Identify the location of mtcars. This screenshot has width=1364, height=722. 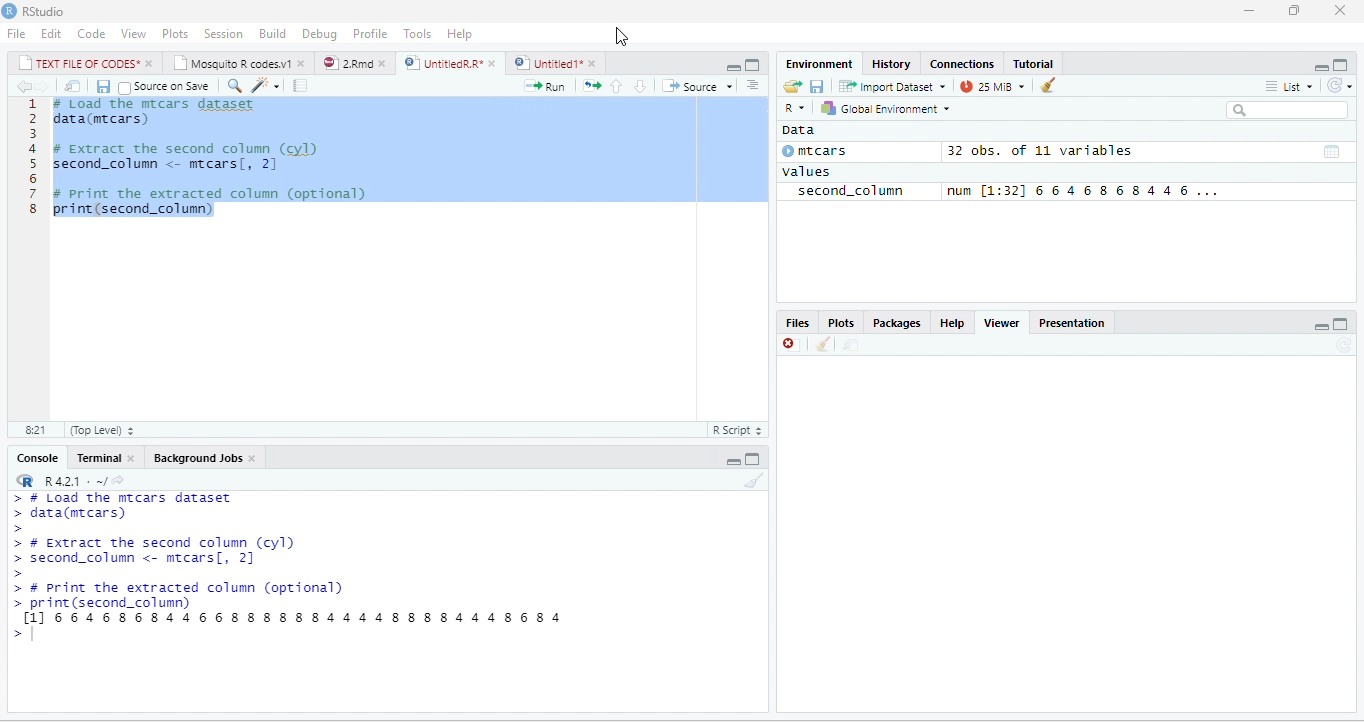
(815, 151).